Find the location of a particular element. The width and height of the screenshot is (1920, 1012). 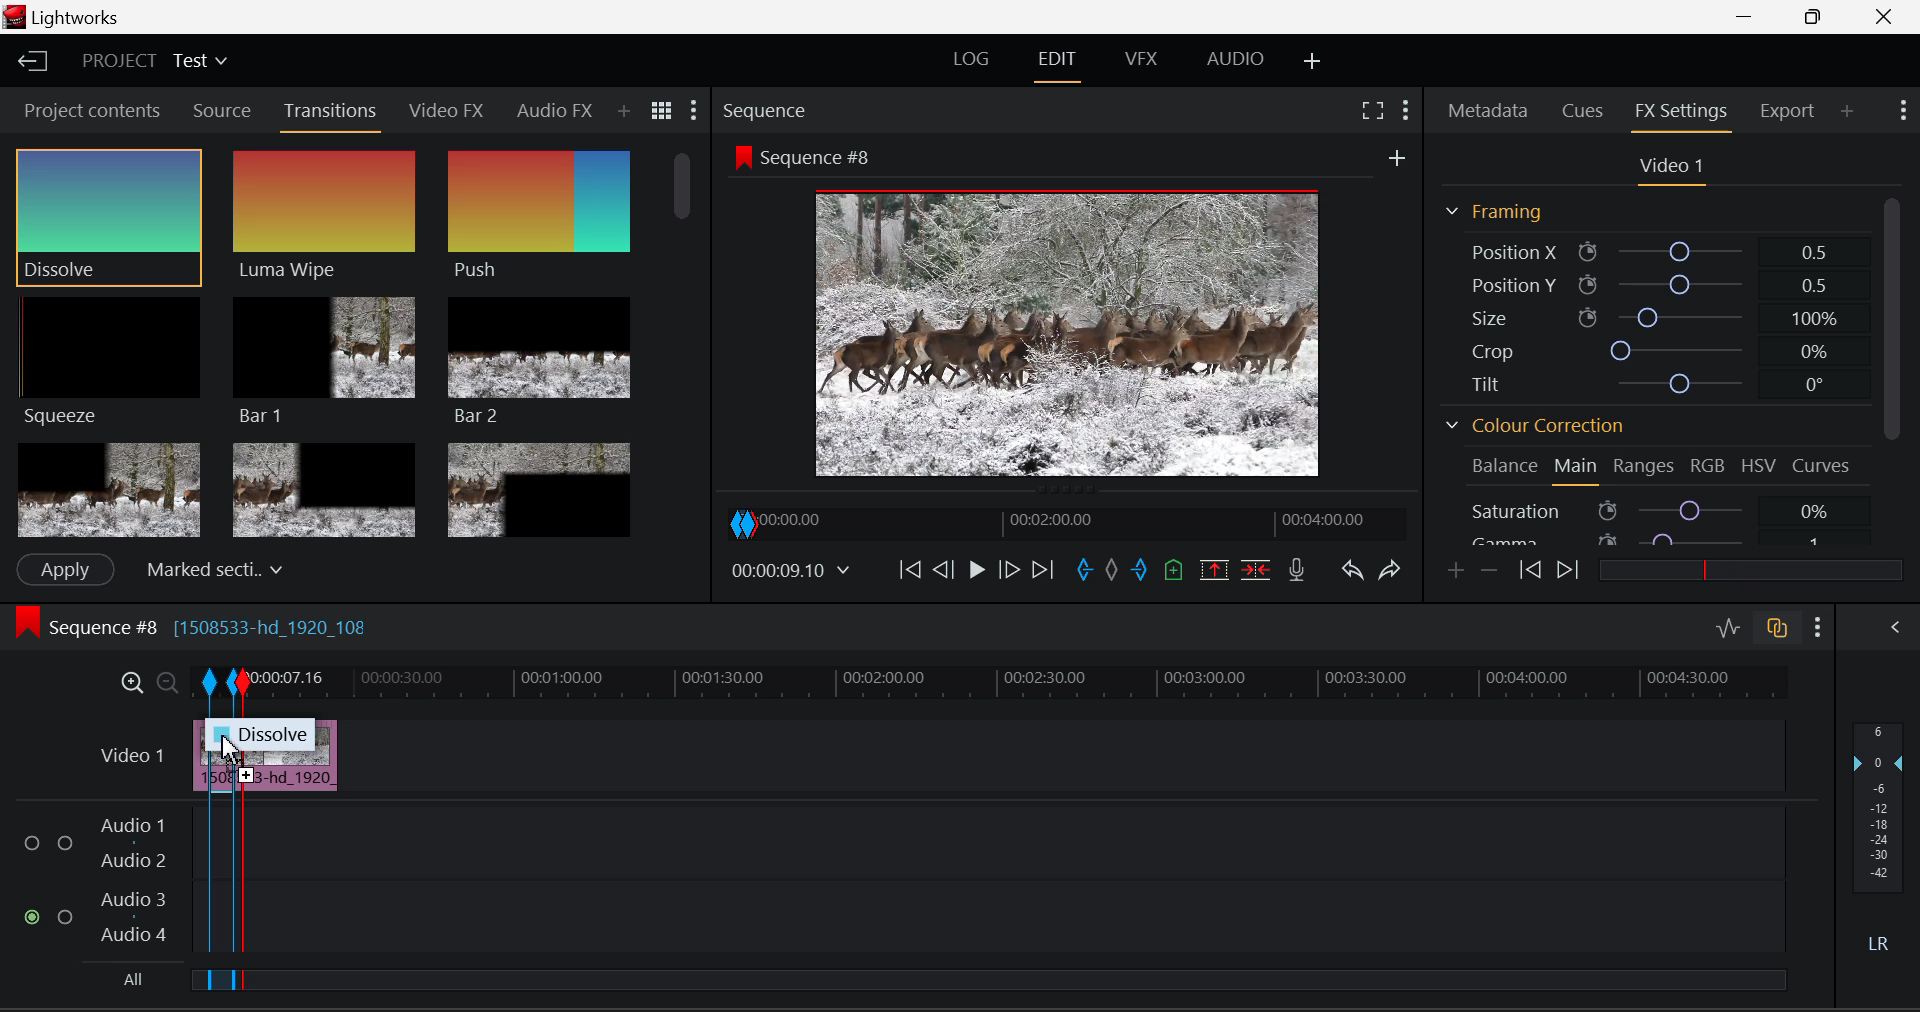

All is located at coordinates (130, 979).